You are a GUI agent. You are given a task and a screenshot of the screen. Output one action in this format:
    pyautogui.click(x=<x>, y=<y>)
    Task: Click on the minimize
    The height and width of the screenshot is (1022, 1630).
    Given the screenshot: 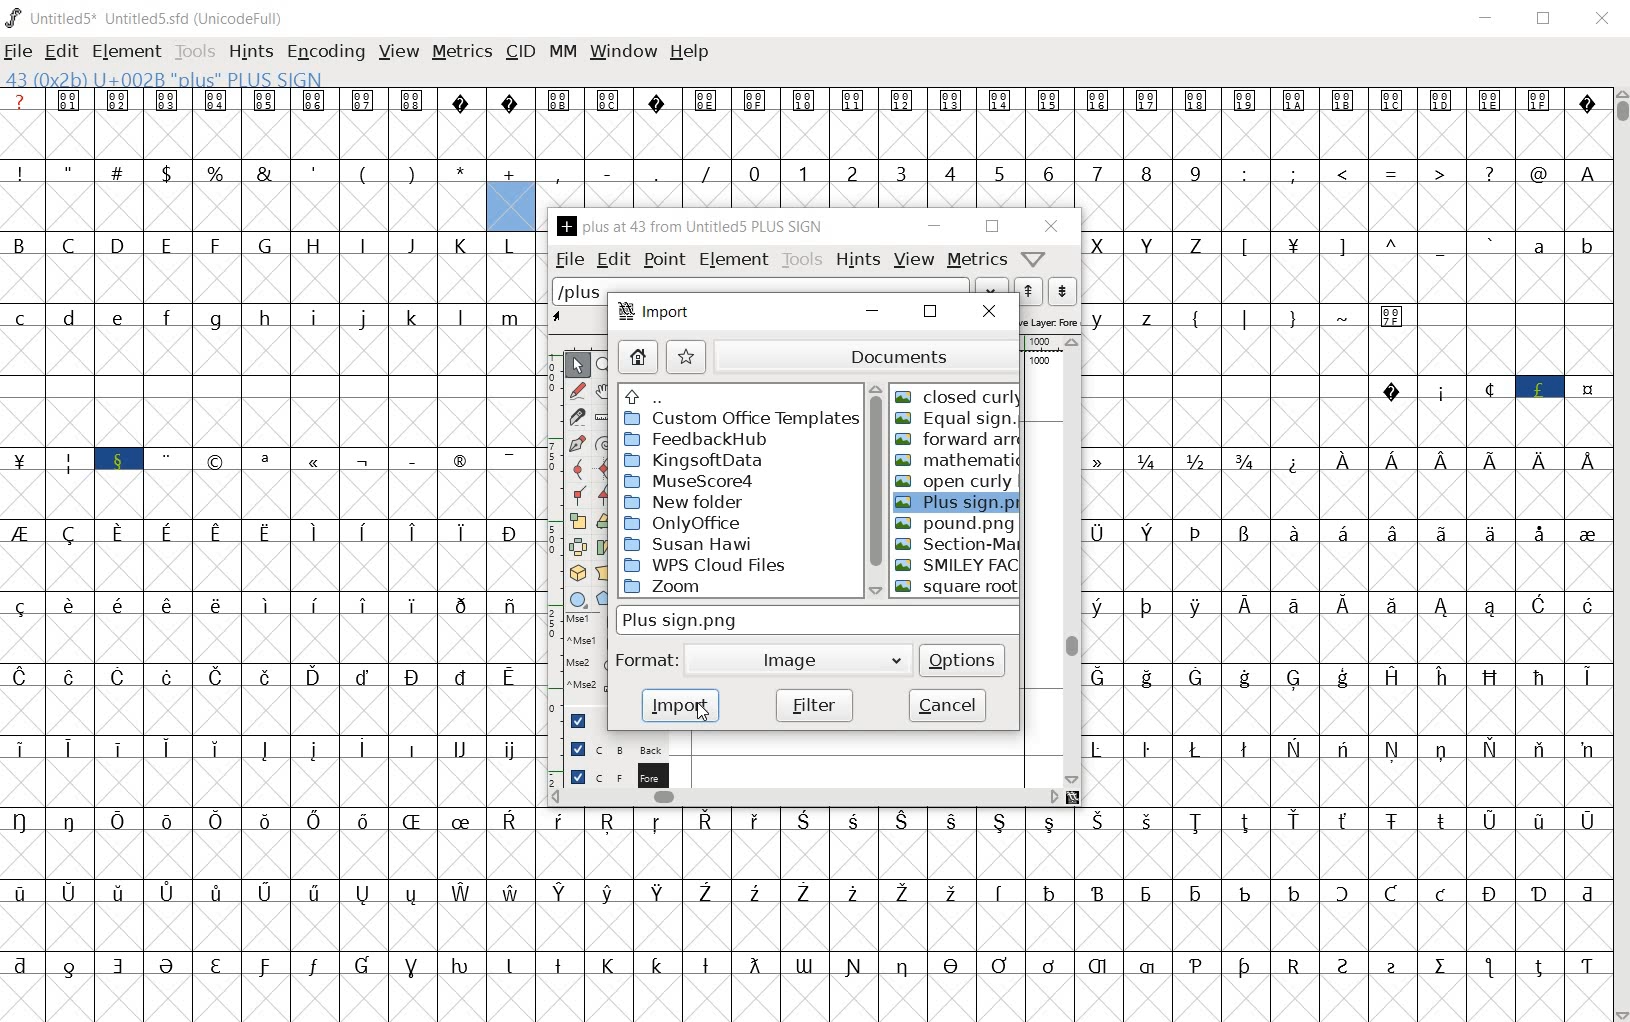 What is the action you would take?
    pyautogui.click(x=1489, y=17)
    